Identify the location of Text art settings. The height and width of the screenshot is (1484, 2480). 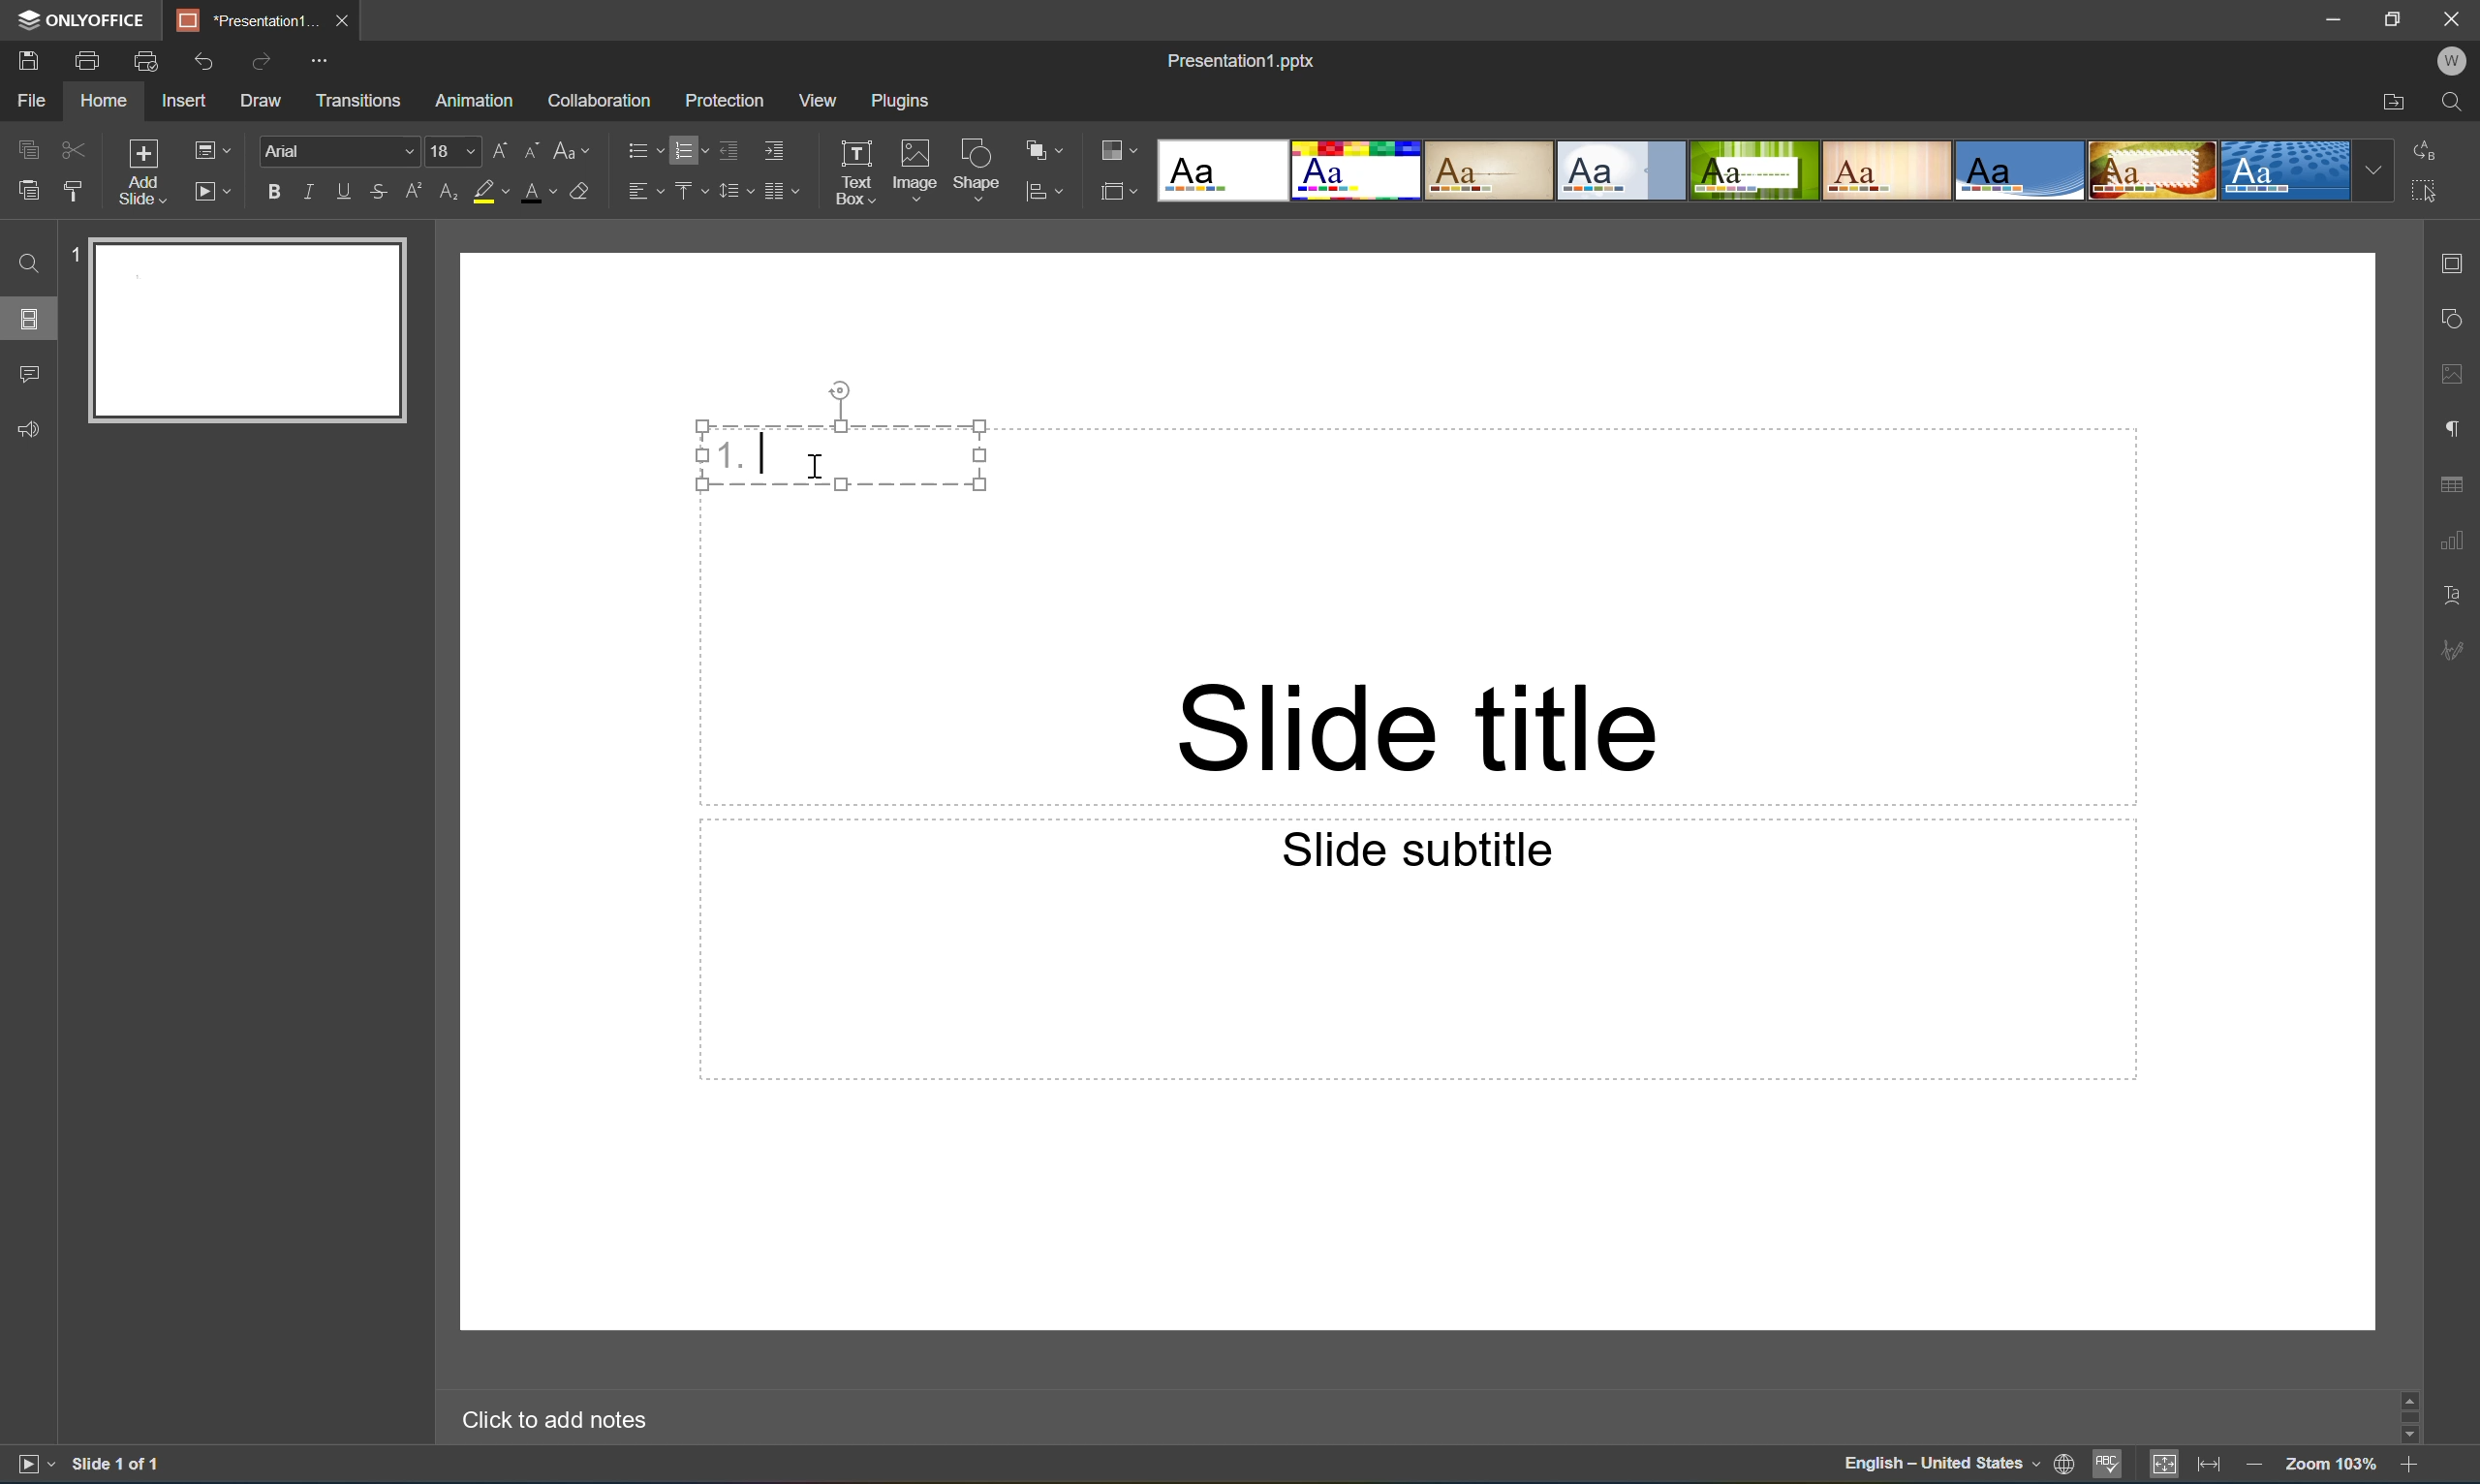
(2455, 593).